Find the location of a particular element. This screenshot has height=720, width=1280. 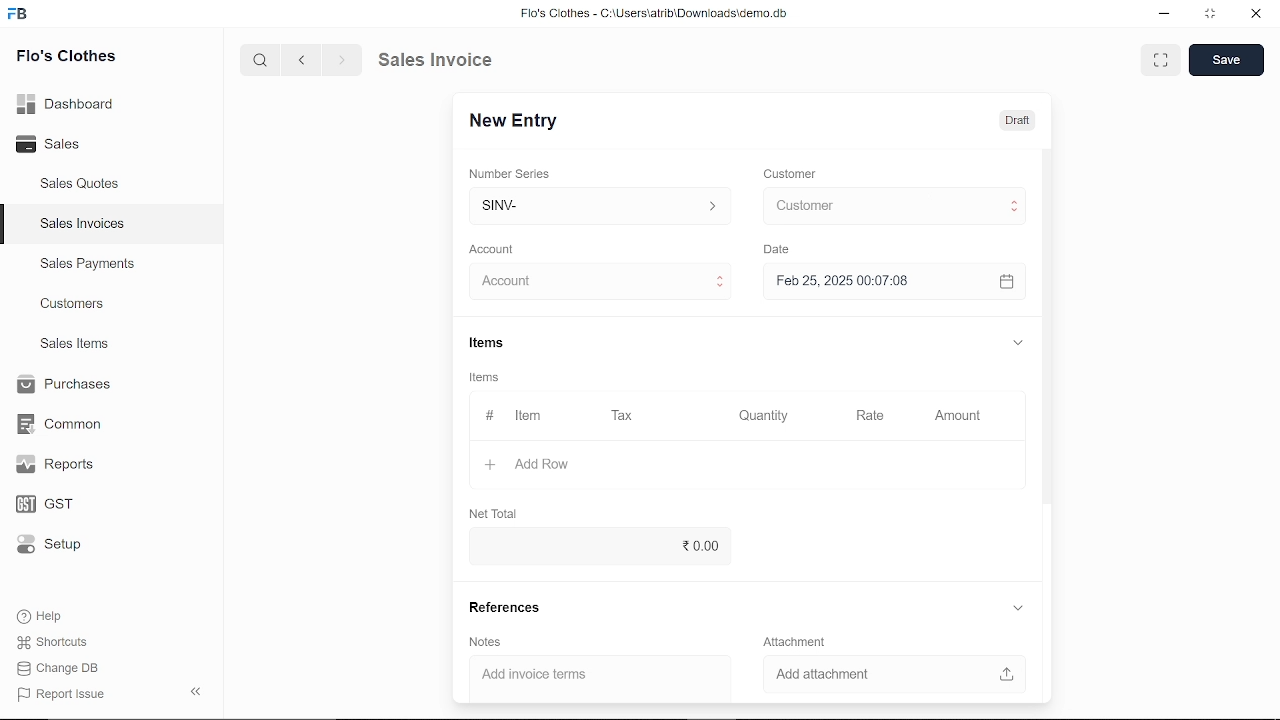

H Feb 25, 2025 00:07:08  is located at coordinates (876, 282).